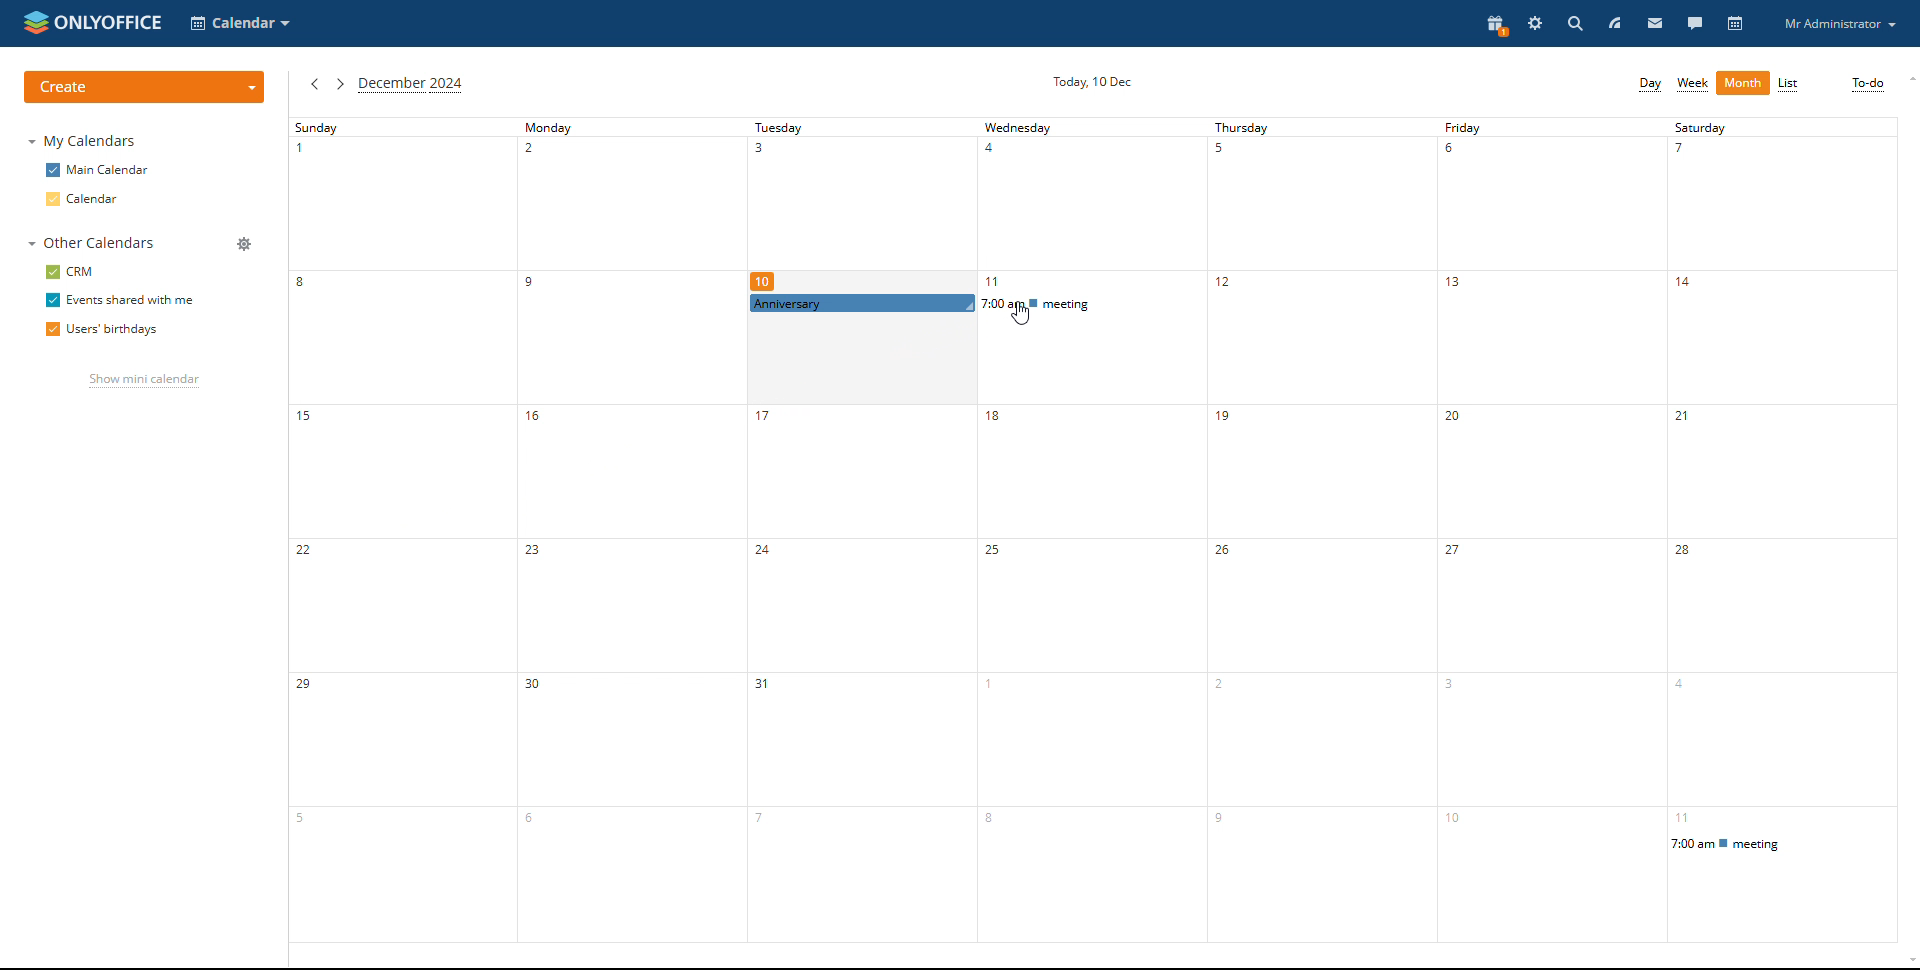  What do you see at coordinates (1552, 529) in the screenshot?
I see `friday` at bounding box center [1552, 529].